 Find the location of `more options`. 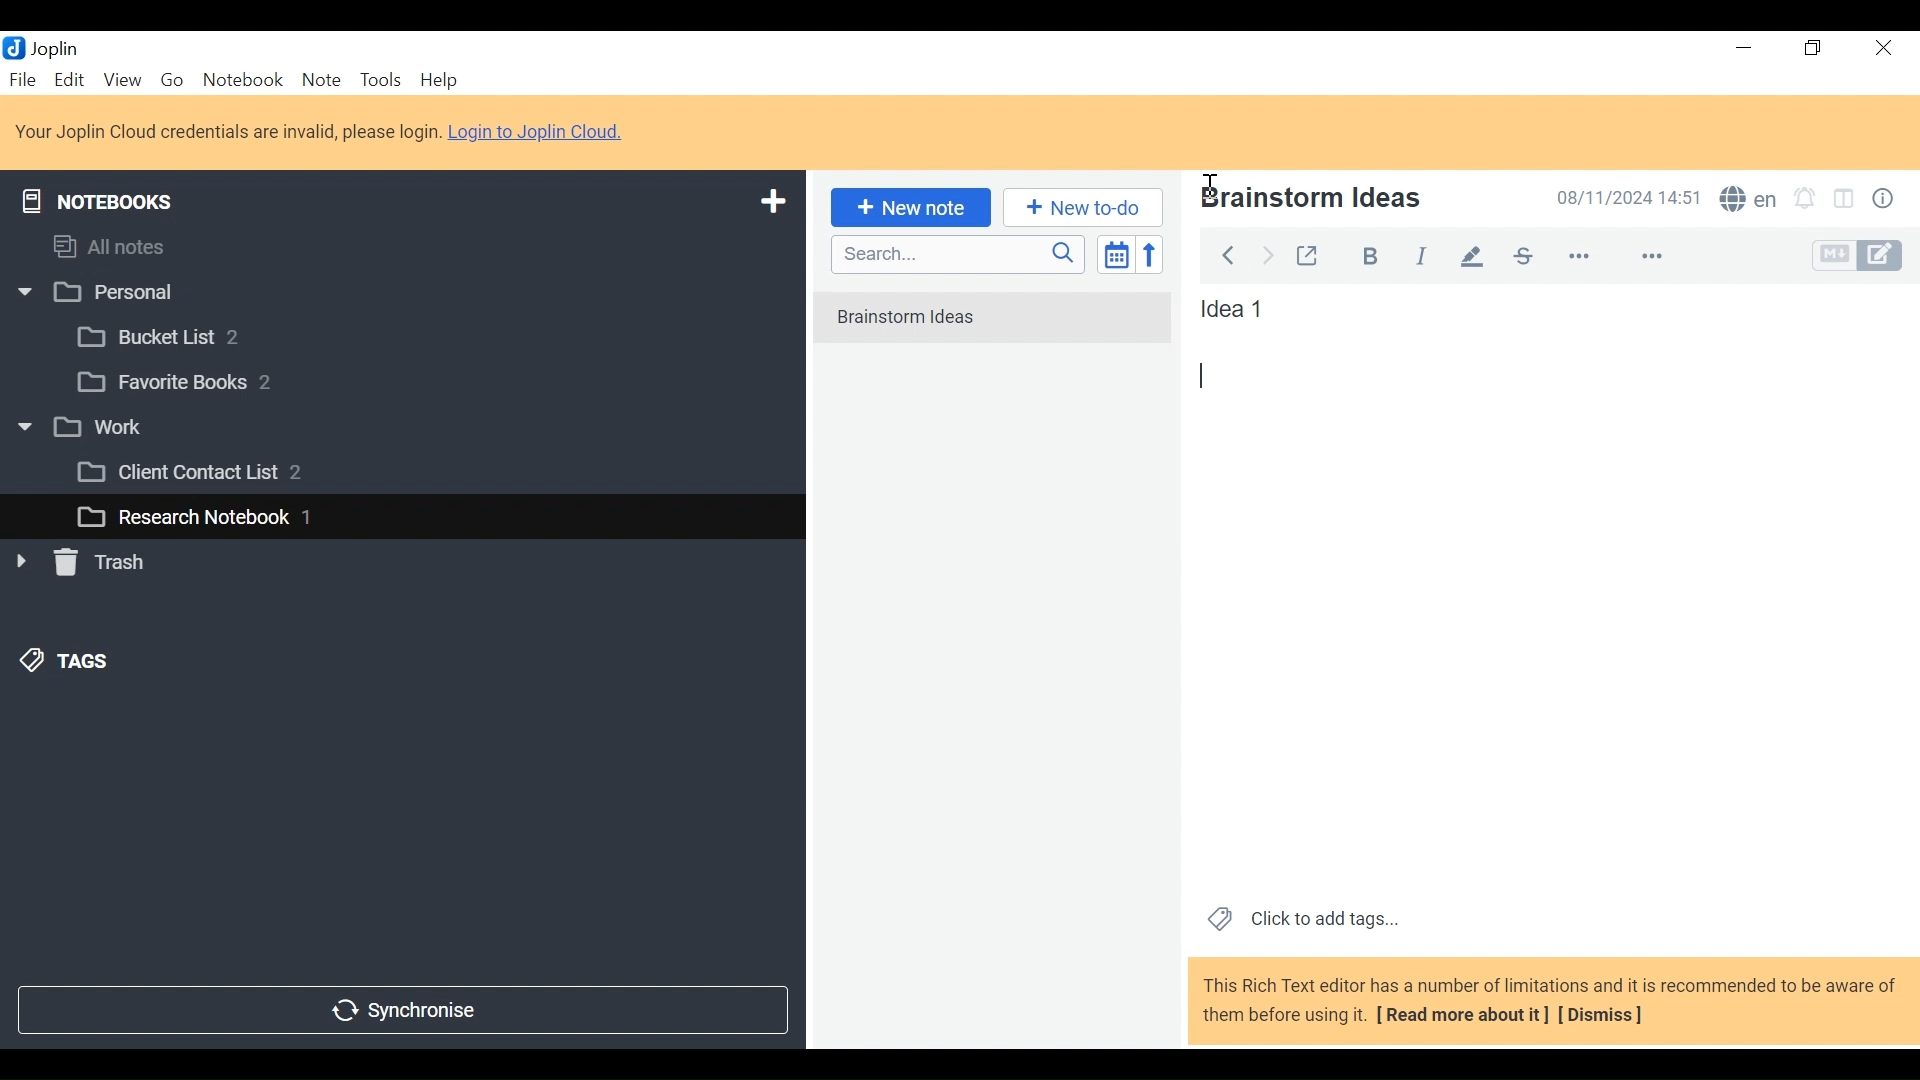

more options is located at coordinates (1592, 257).